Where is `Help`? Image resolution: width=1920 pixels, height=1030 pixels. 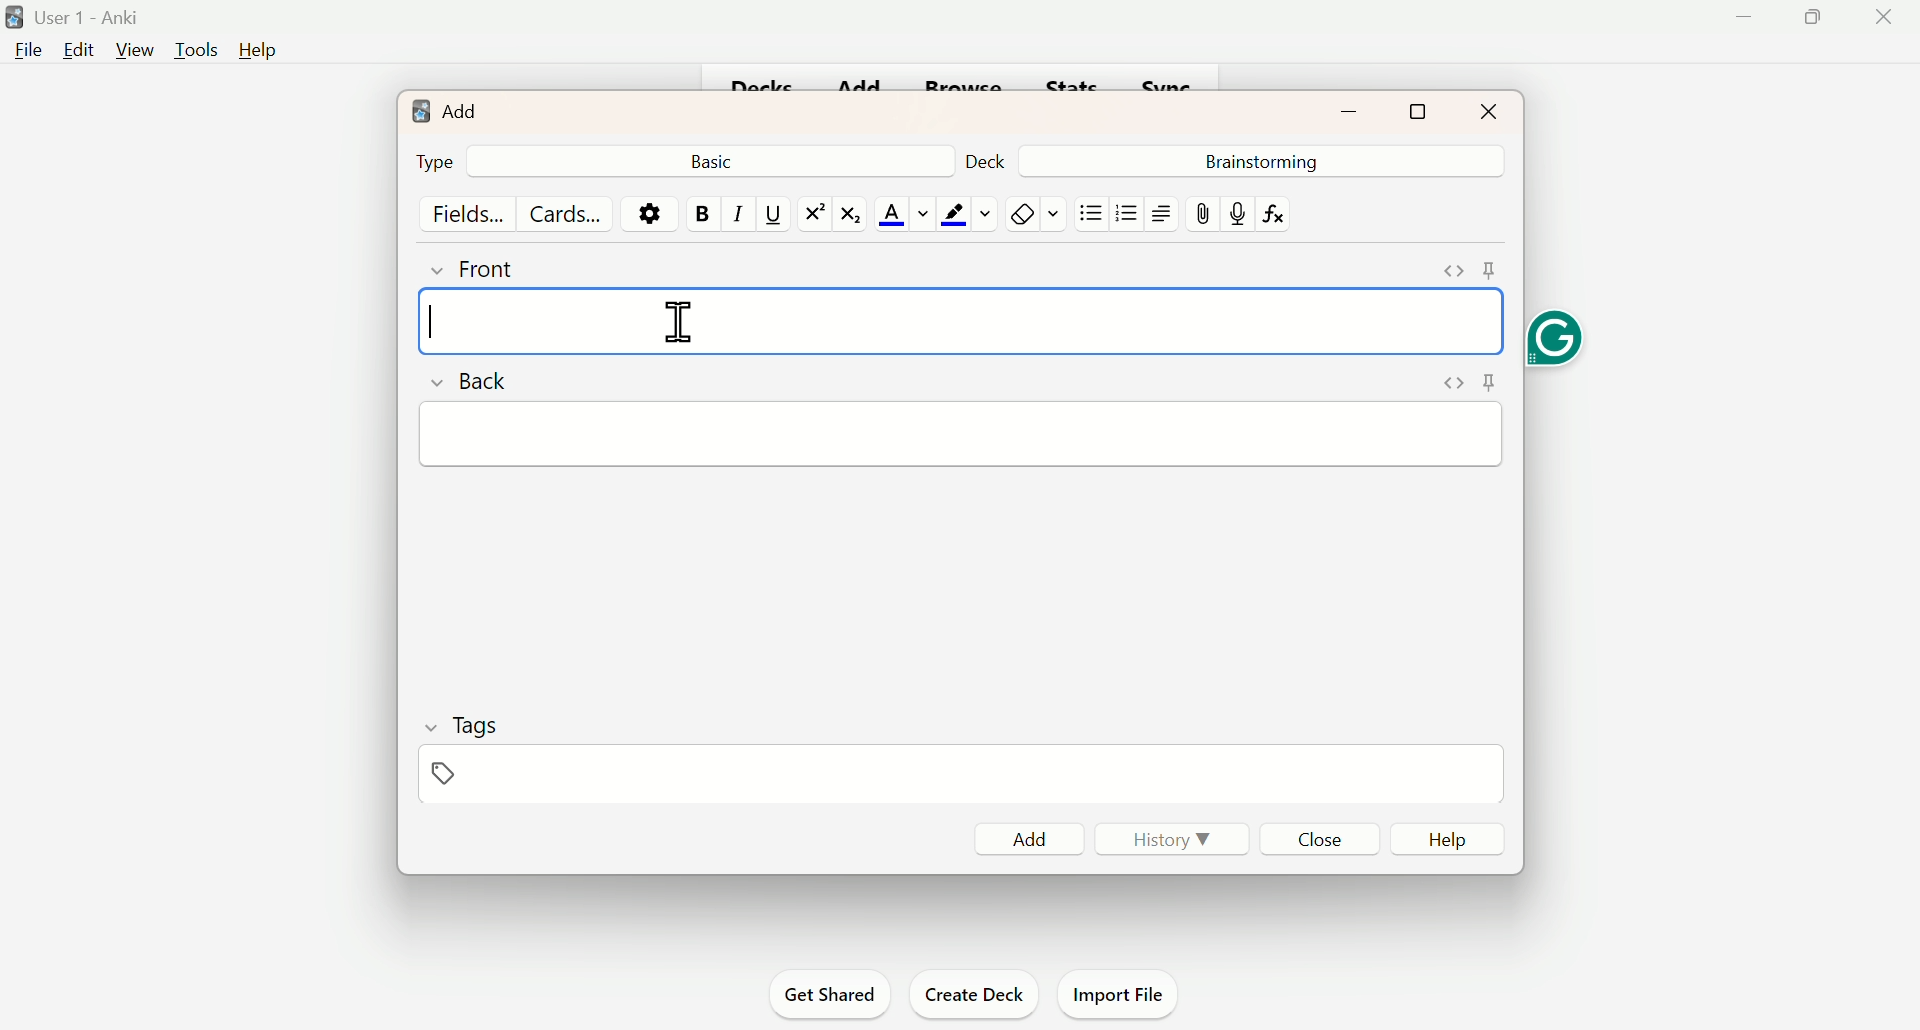
Help is located at coordinates (1457, 840).